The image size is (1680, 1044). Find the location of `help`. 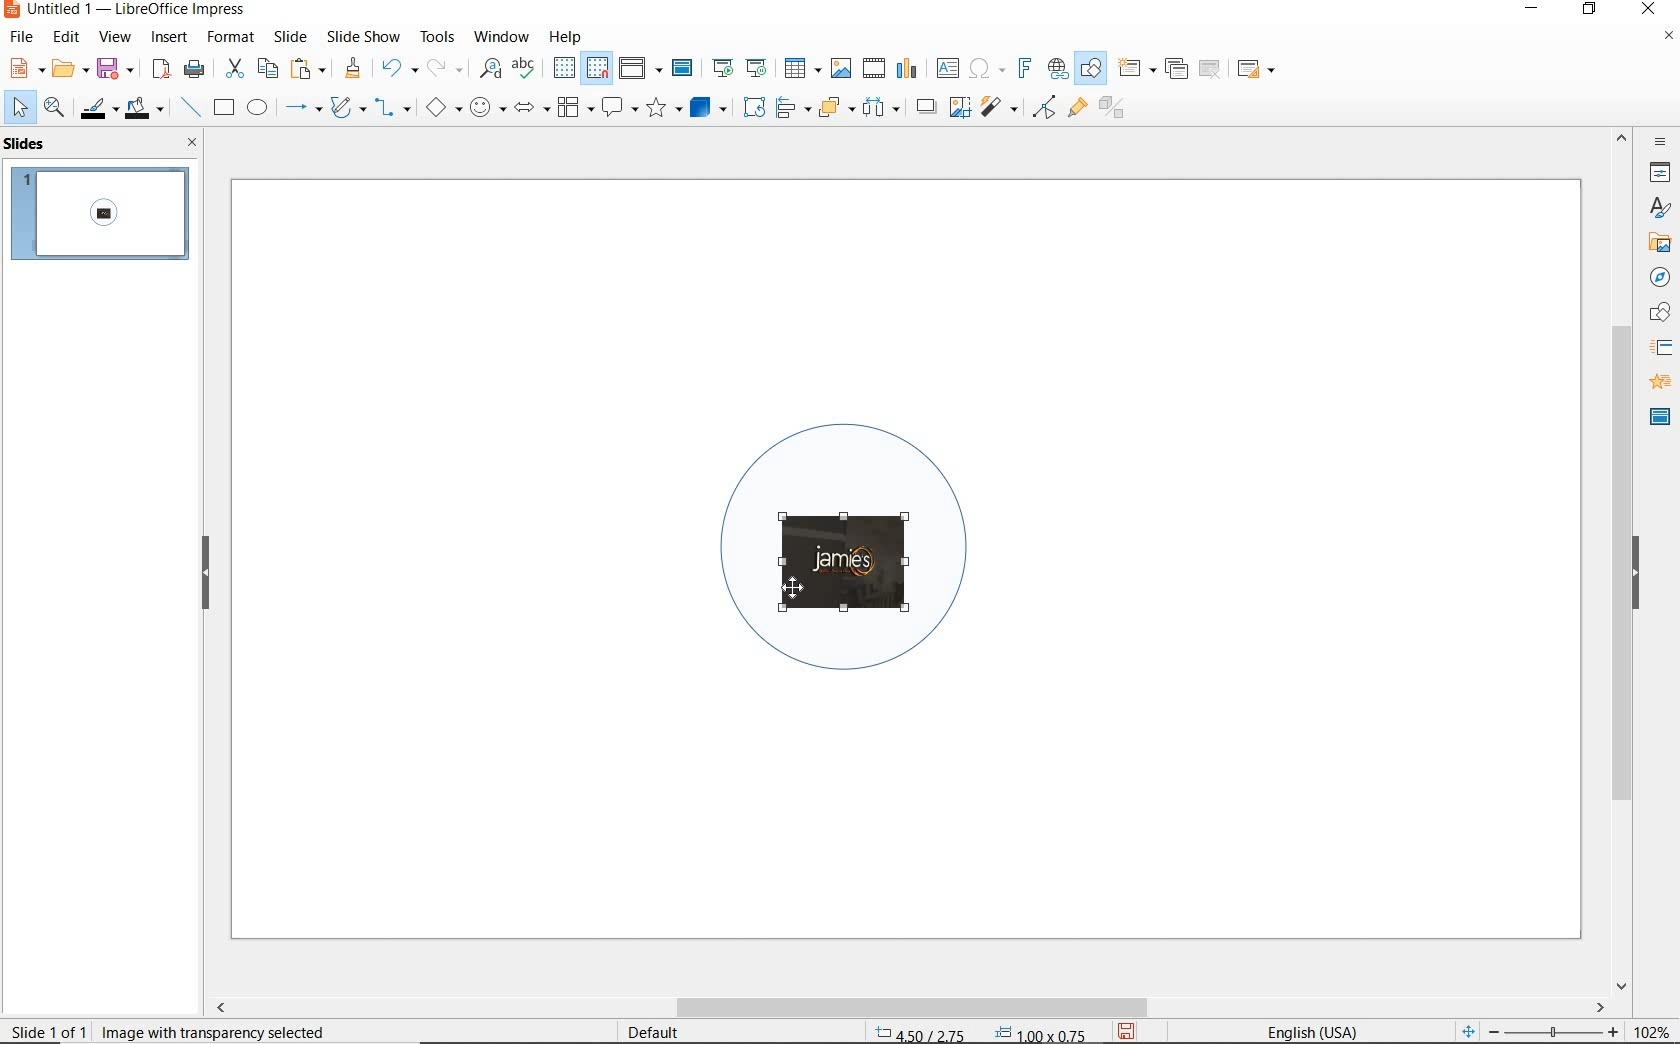

help is located at coordinates (568, 34).